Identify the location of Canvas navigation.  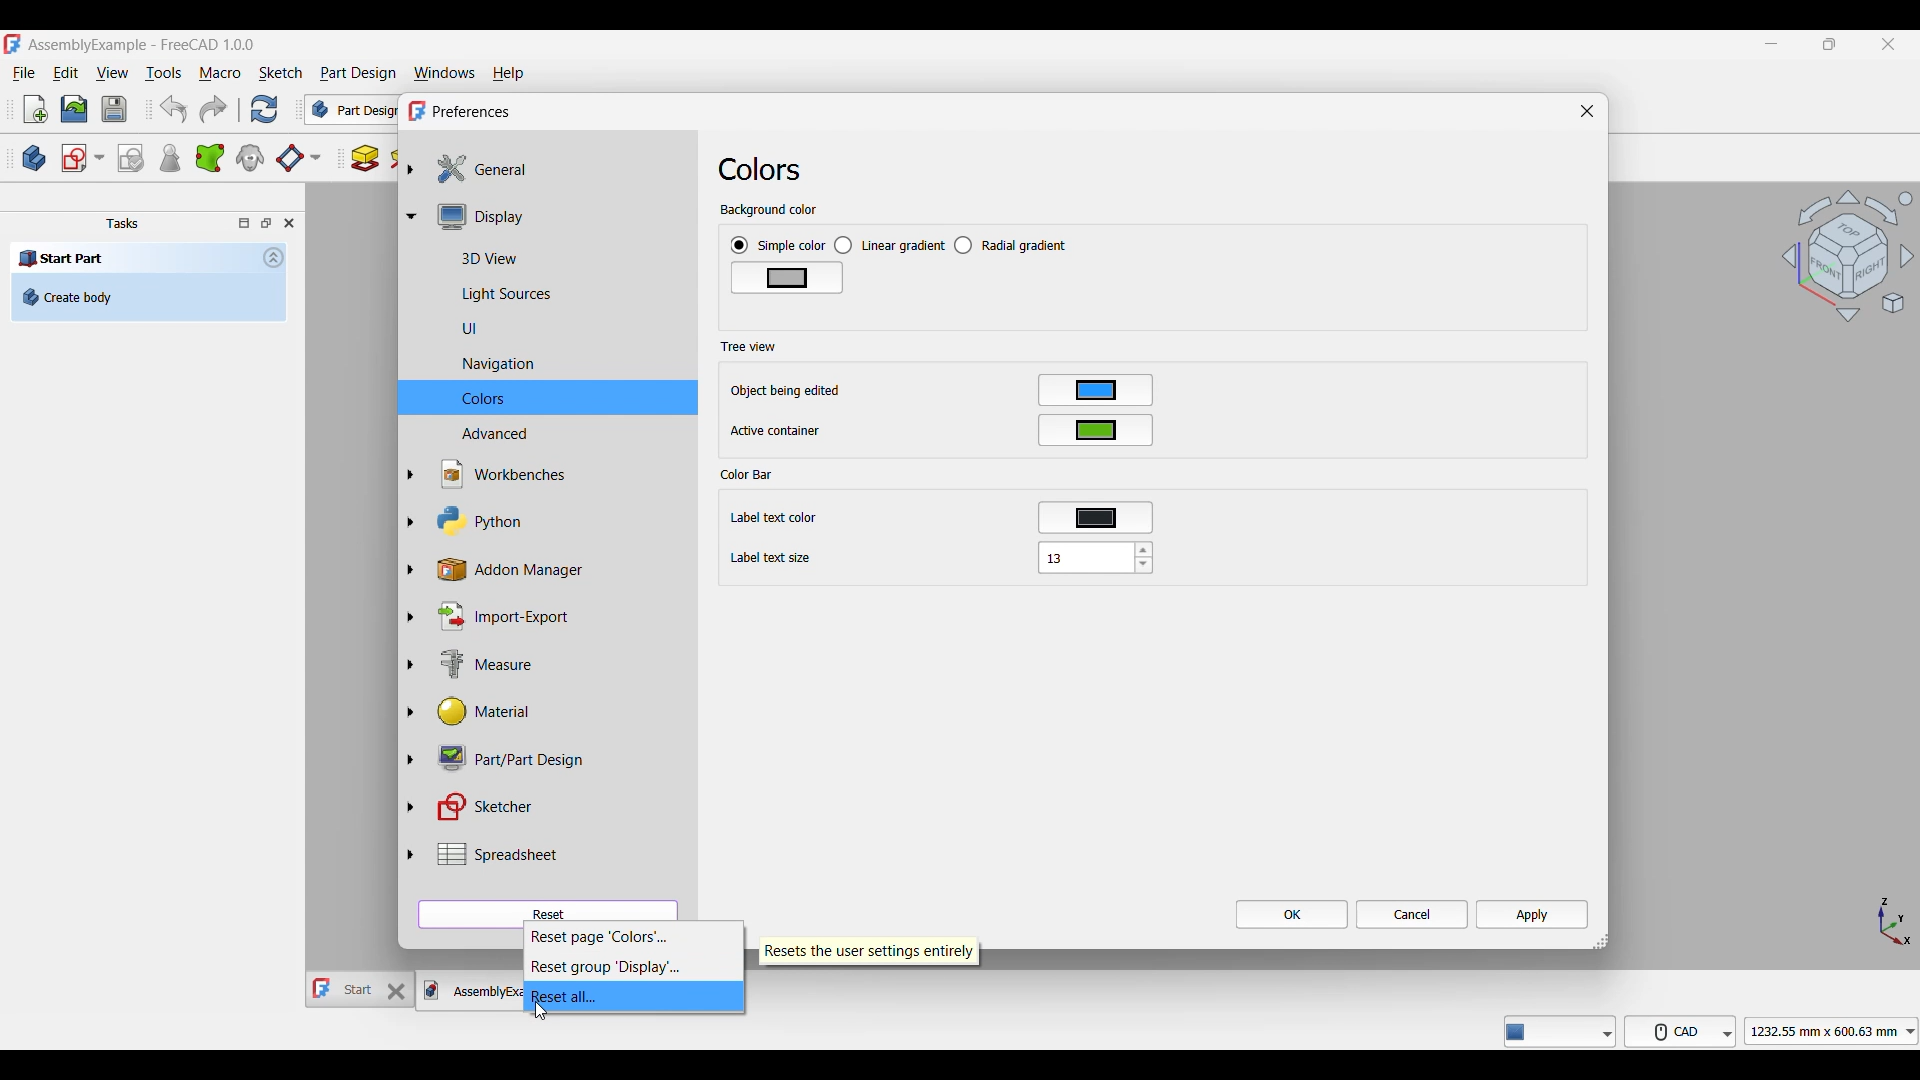
(1847, 255).